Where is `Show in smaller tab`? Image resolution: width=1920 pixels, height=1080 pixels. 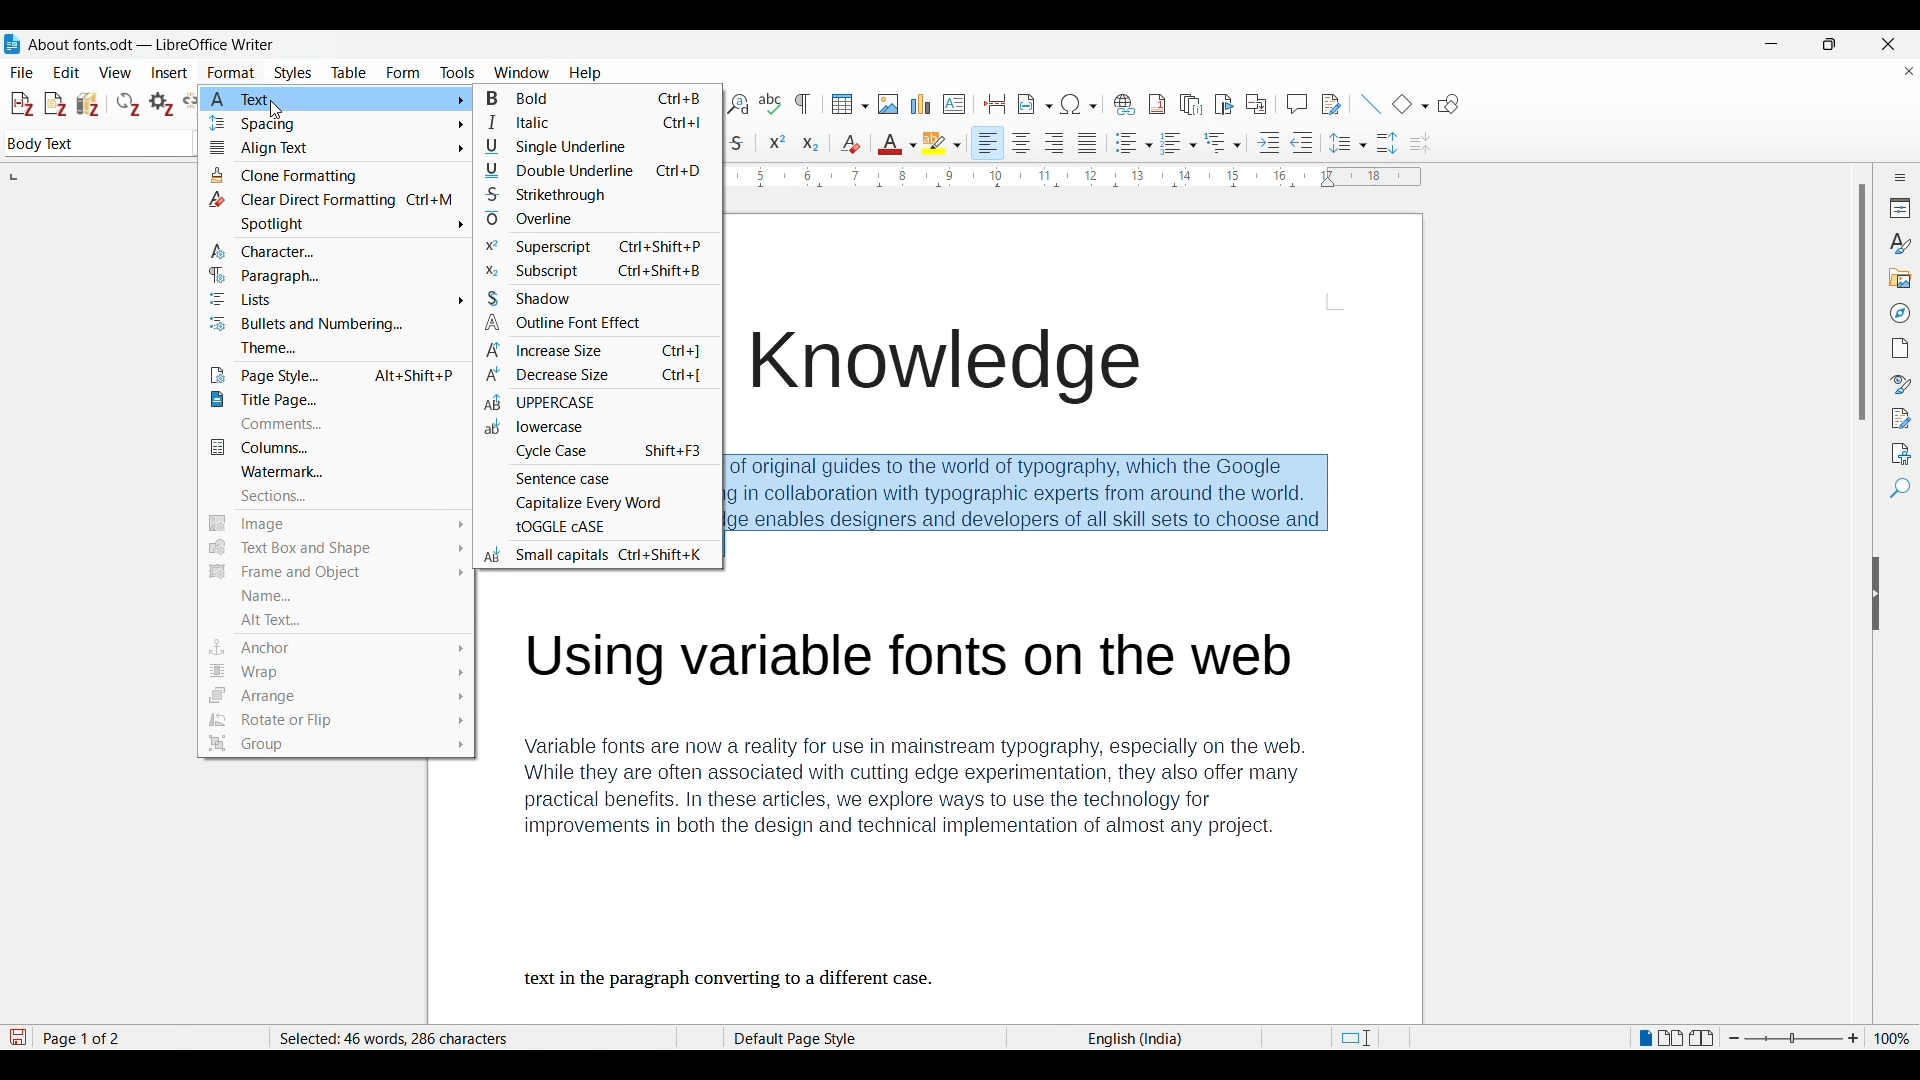 Show in smaller tab is located at coordinates (1829, 44).